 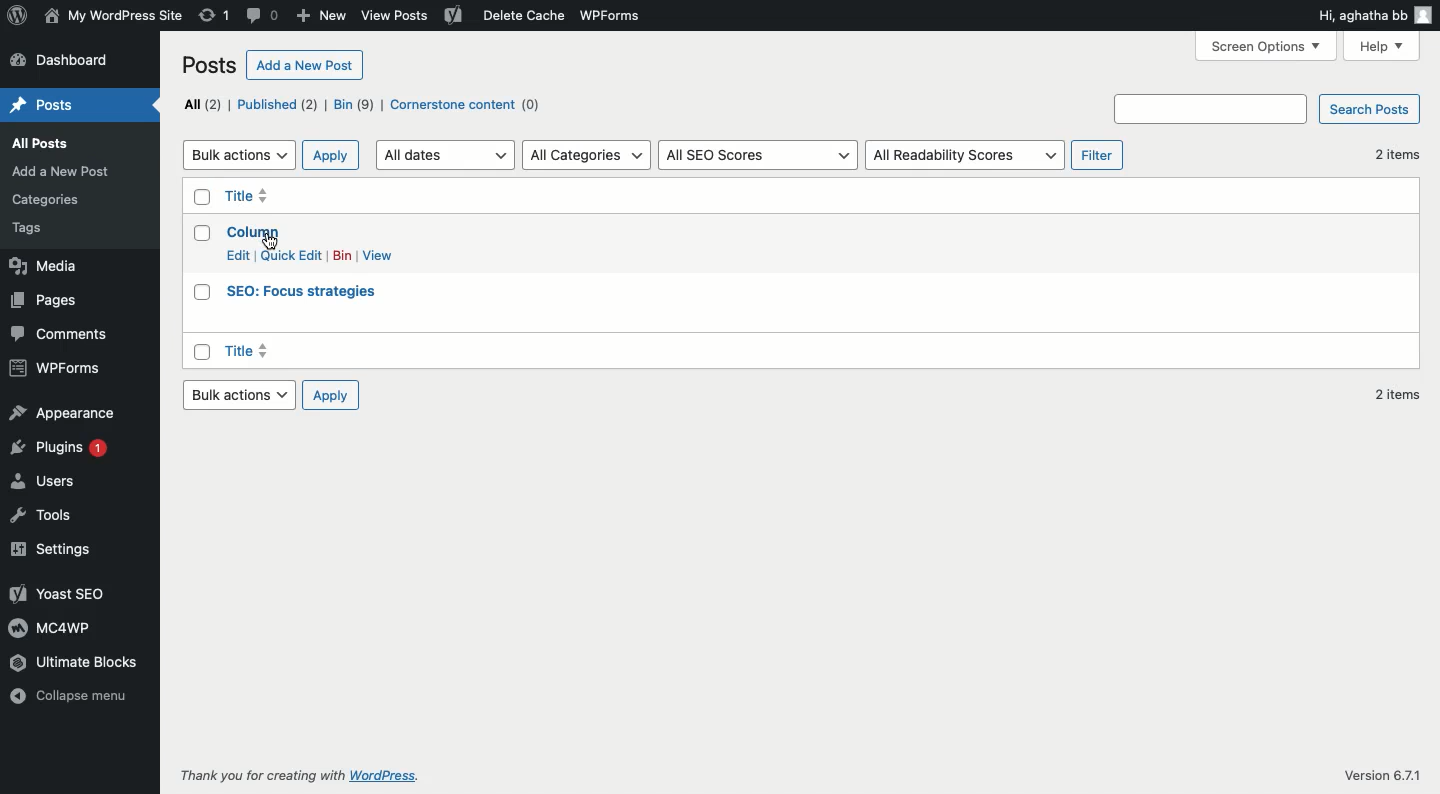 I want to click on All readability scores, so click(x=966, y=156).